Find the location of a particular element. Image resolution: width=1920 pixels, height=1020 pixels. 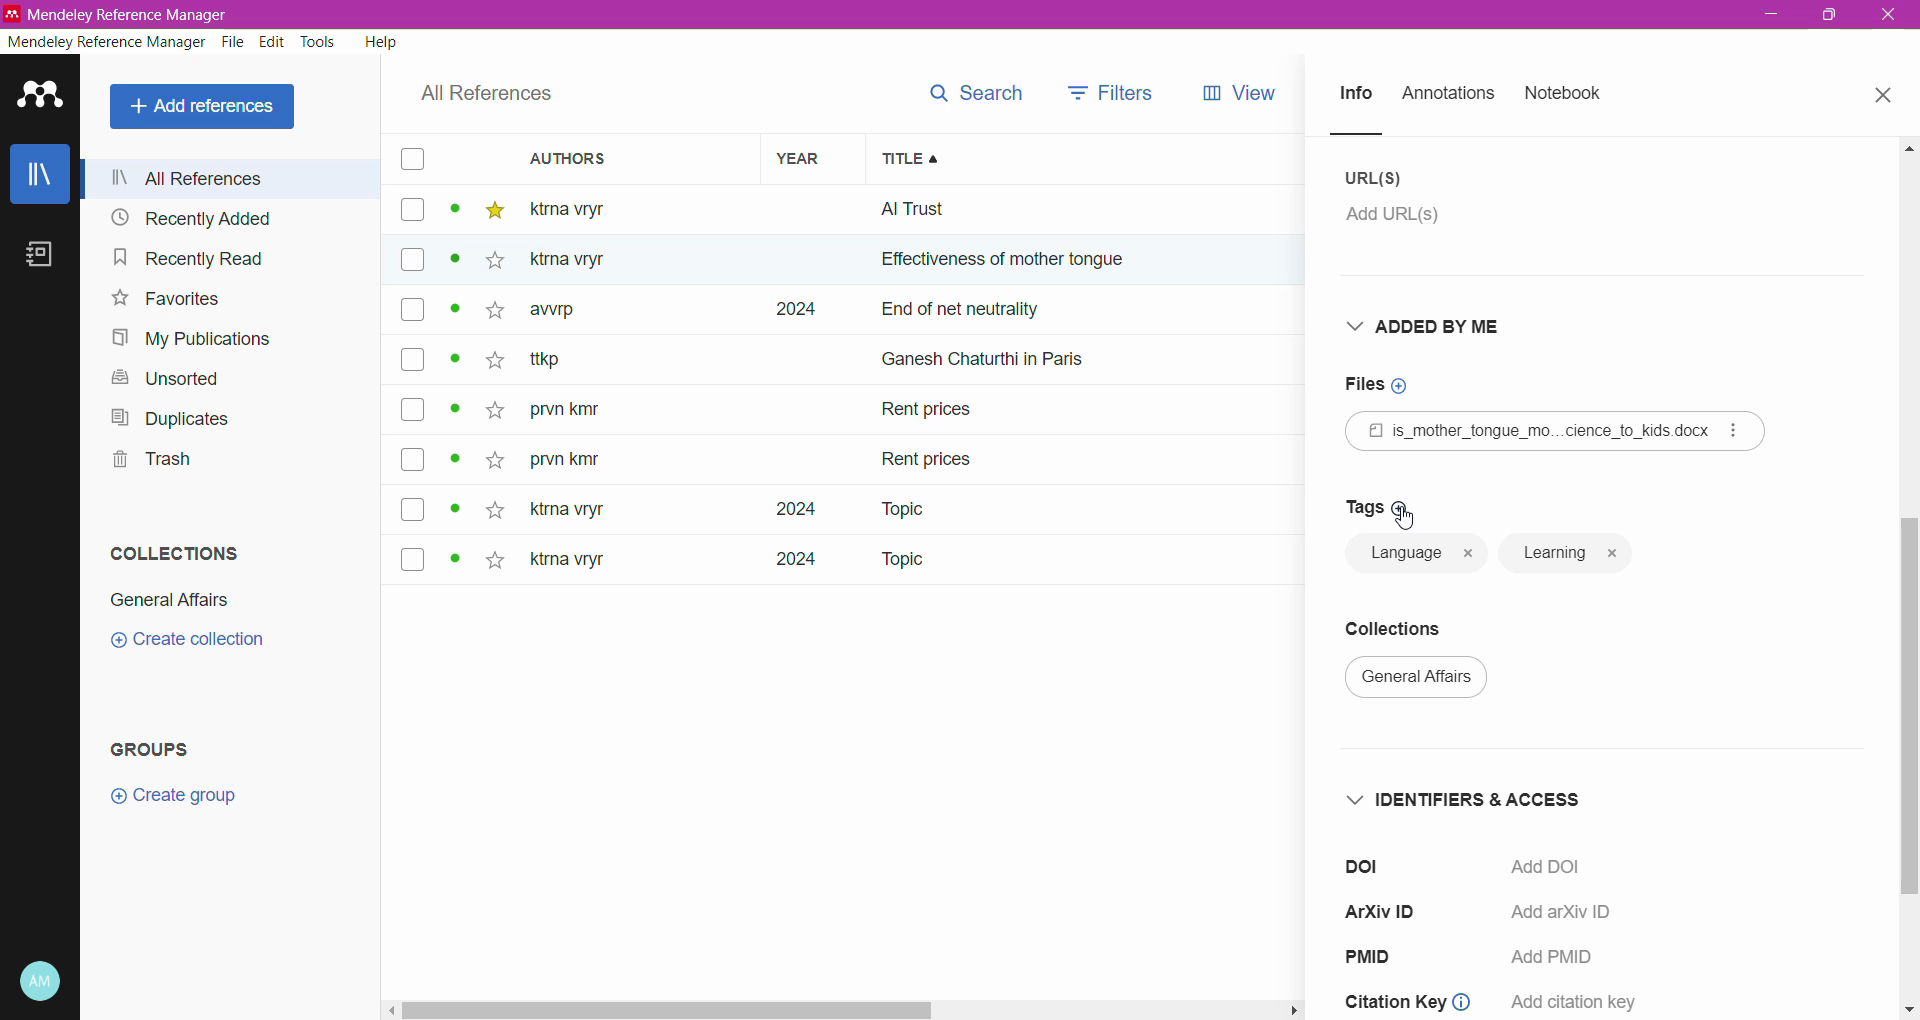

File is located at coordinates (235, 42).